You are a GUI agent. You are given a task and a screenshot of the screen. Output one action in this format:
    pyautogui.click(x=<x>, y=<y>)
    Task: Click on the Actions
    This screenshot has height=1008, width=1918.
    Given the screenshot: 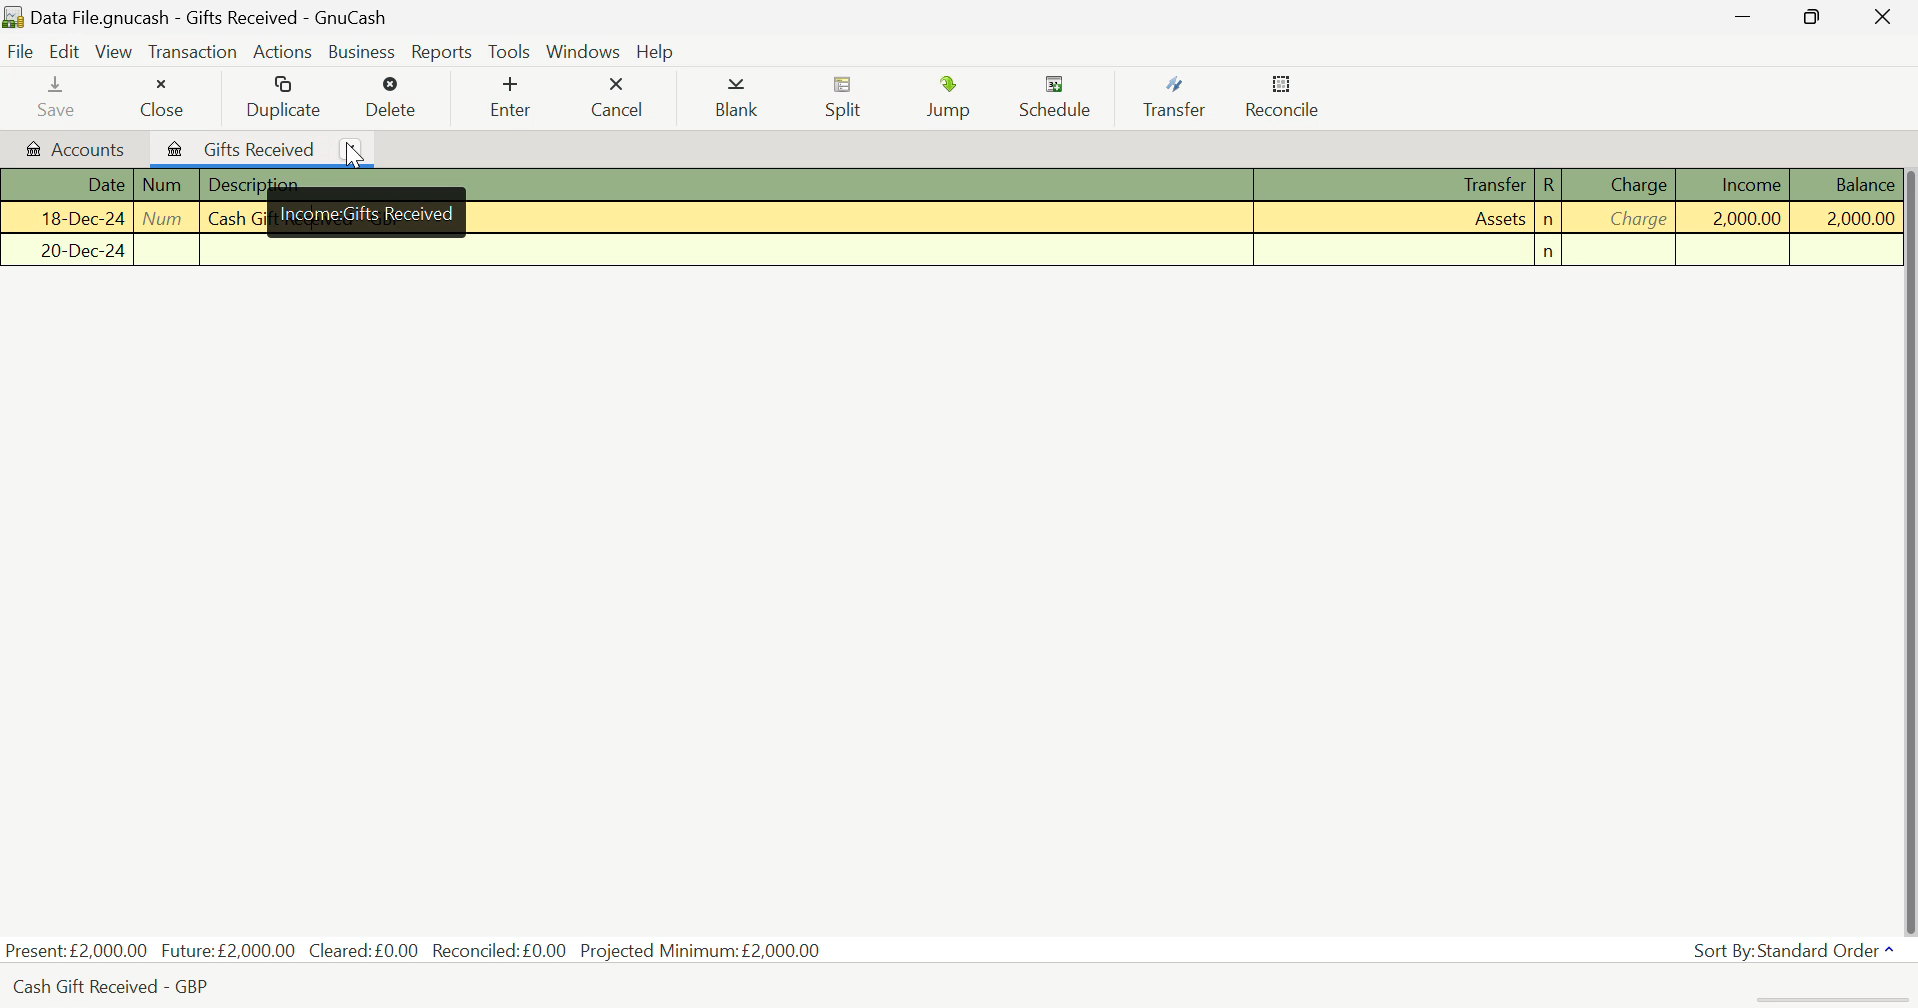 What is the action you would take?
    pyautogui.click(x=282, y=51)
    